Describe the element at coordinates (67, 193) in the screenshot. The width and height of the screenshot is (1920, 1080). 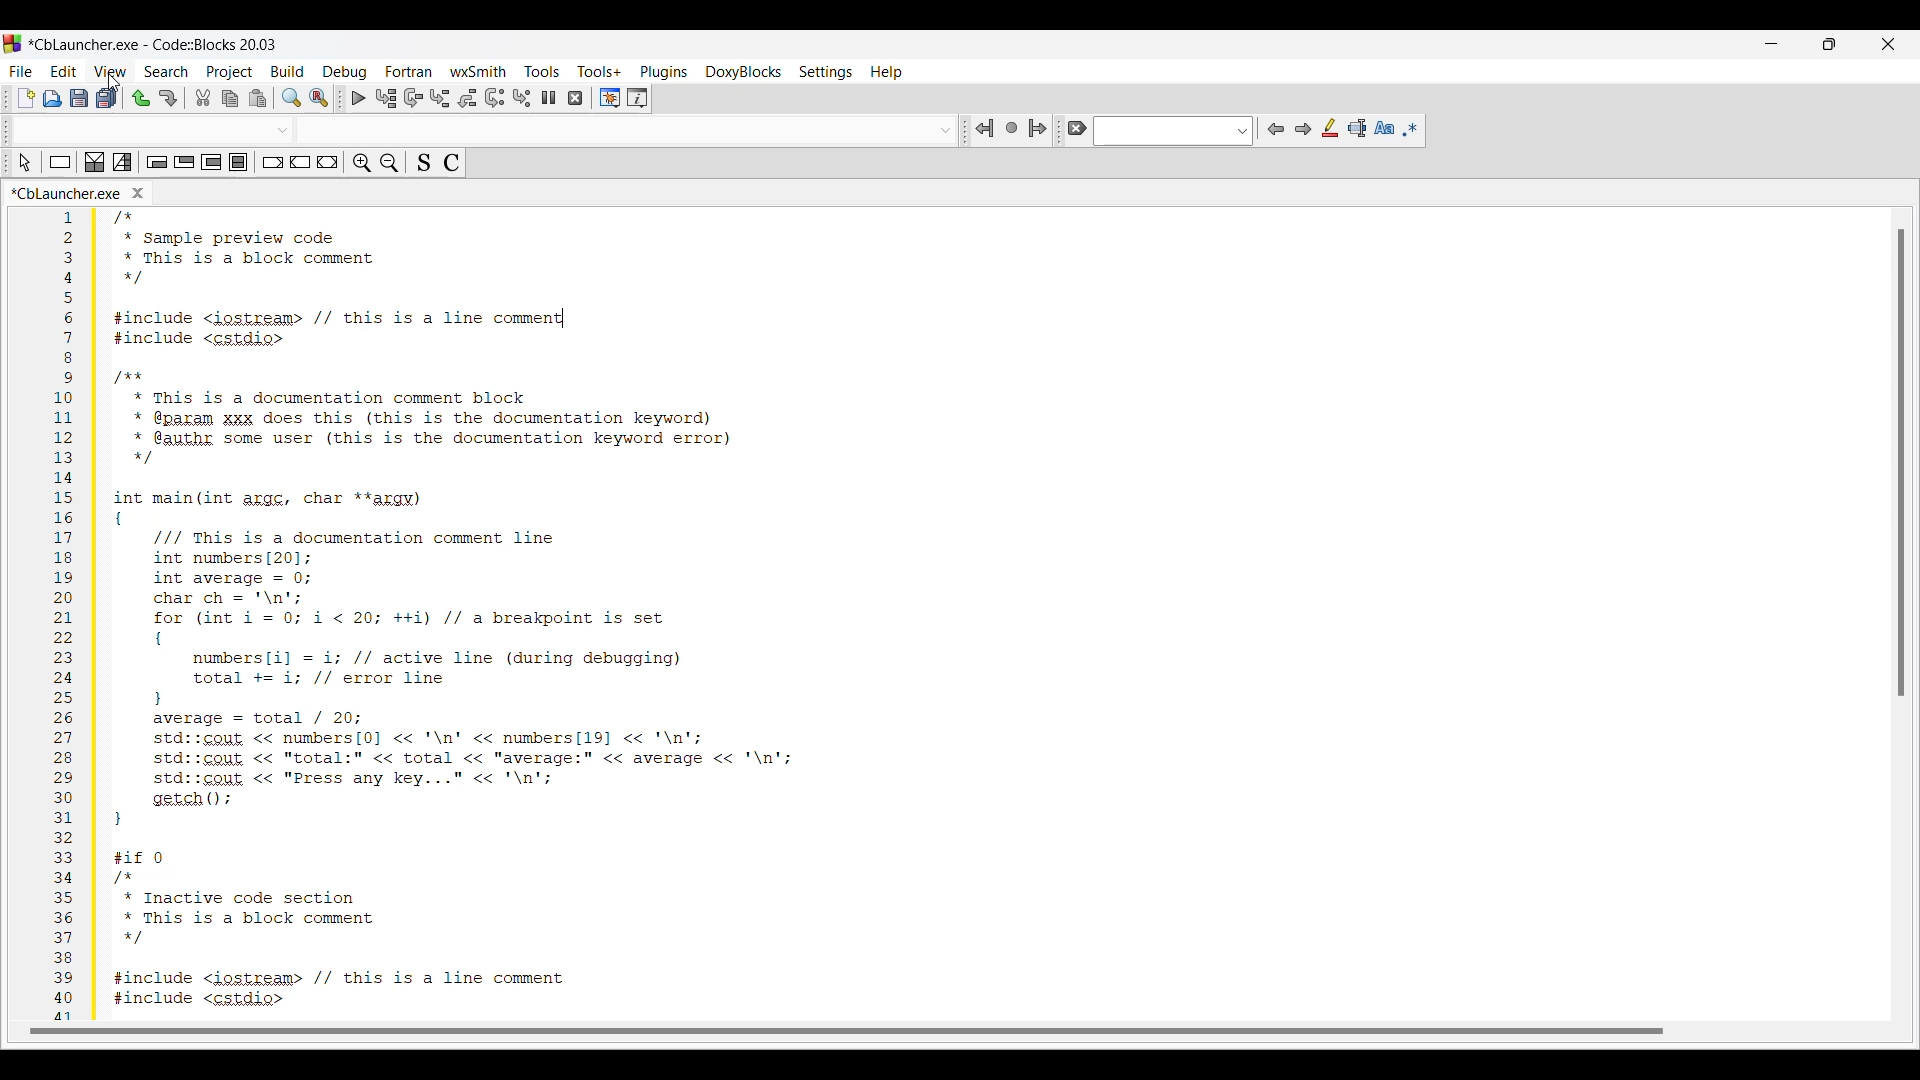
I see `Current tab` at that location.